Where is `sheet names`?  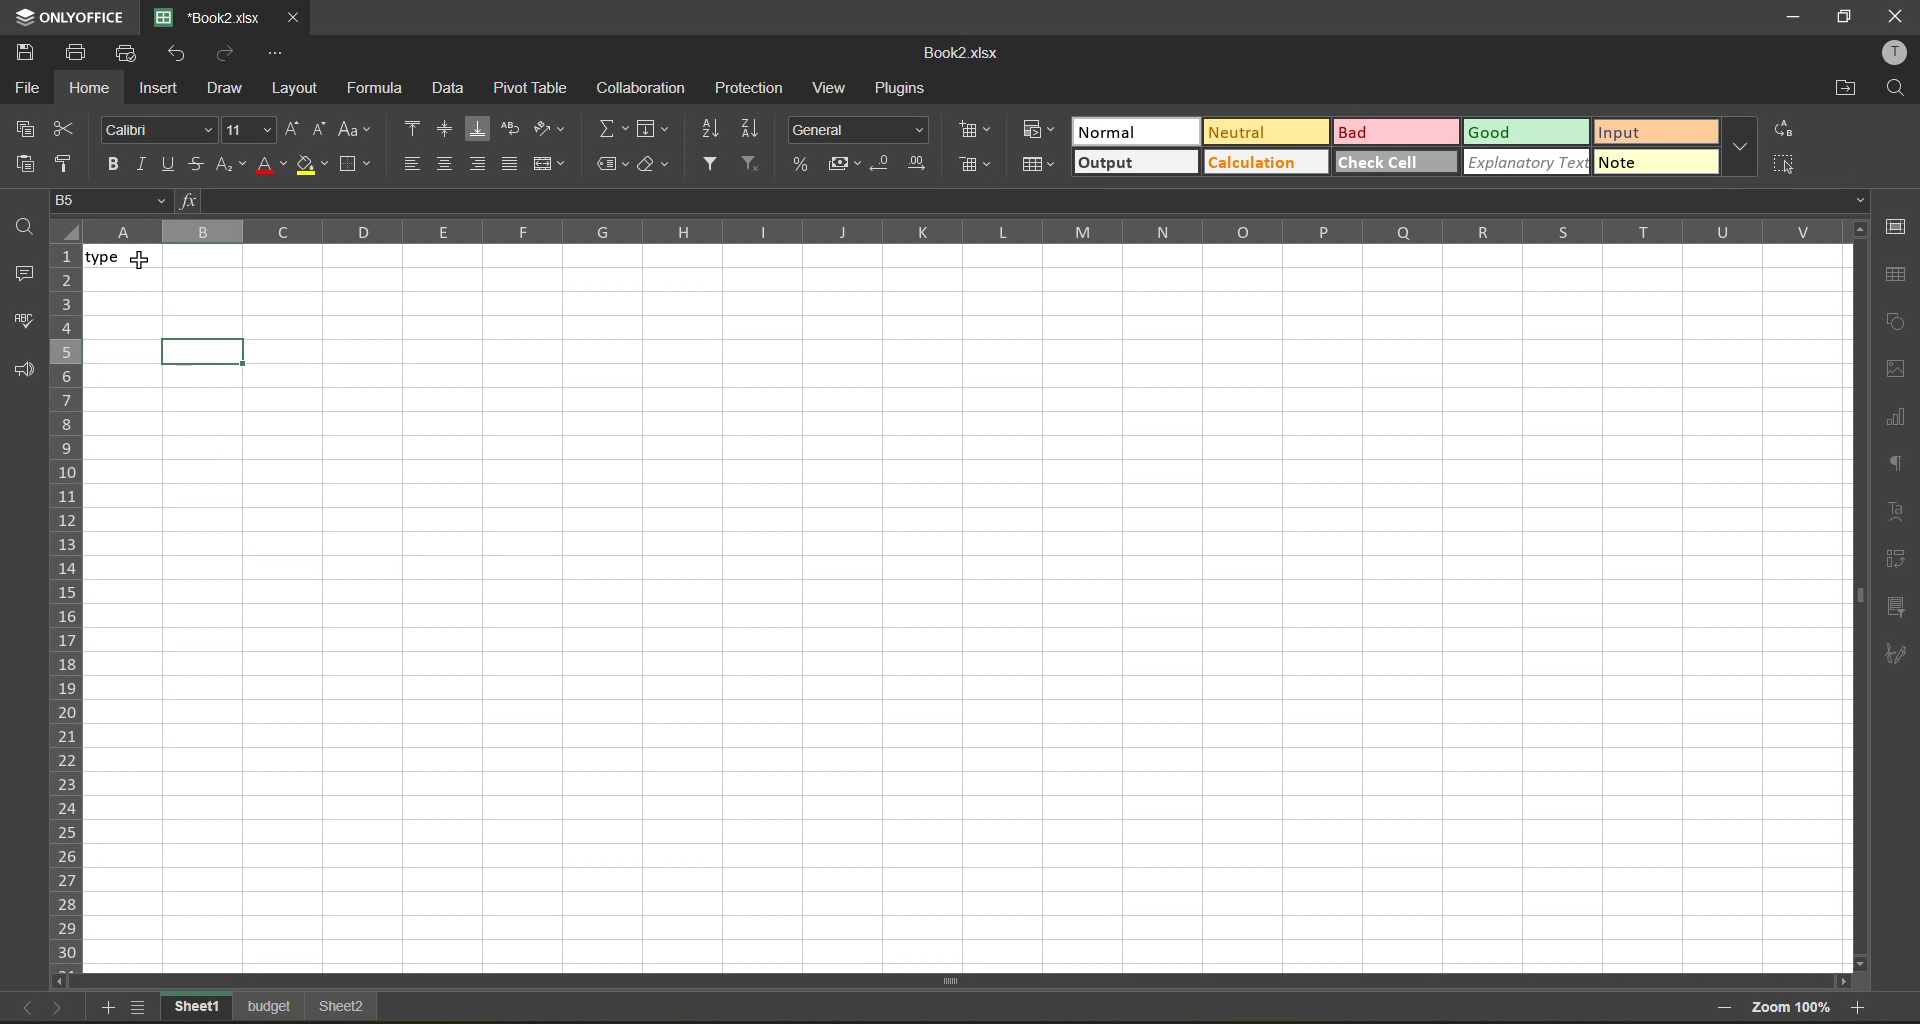 sheet names is located at coordinates (271, 1009).